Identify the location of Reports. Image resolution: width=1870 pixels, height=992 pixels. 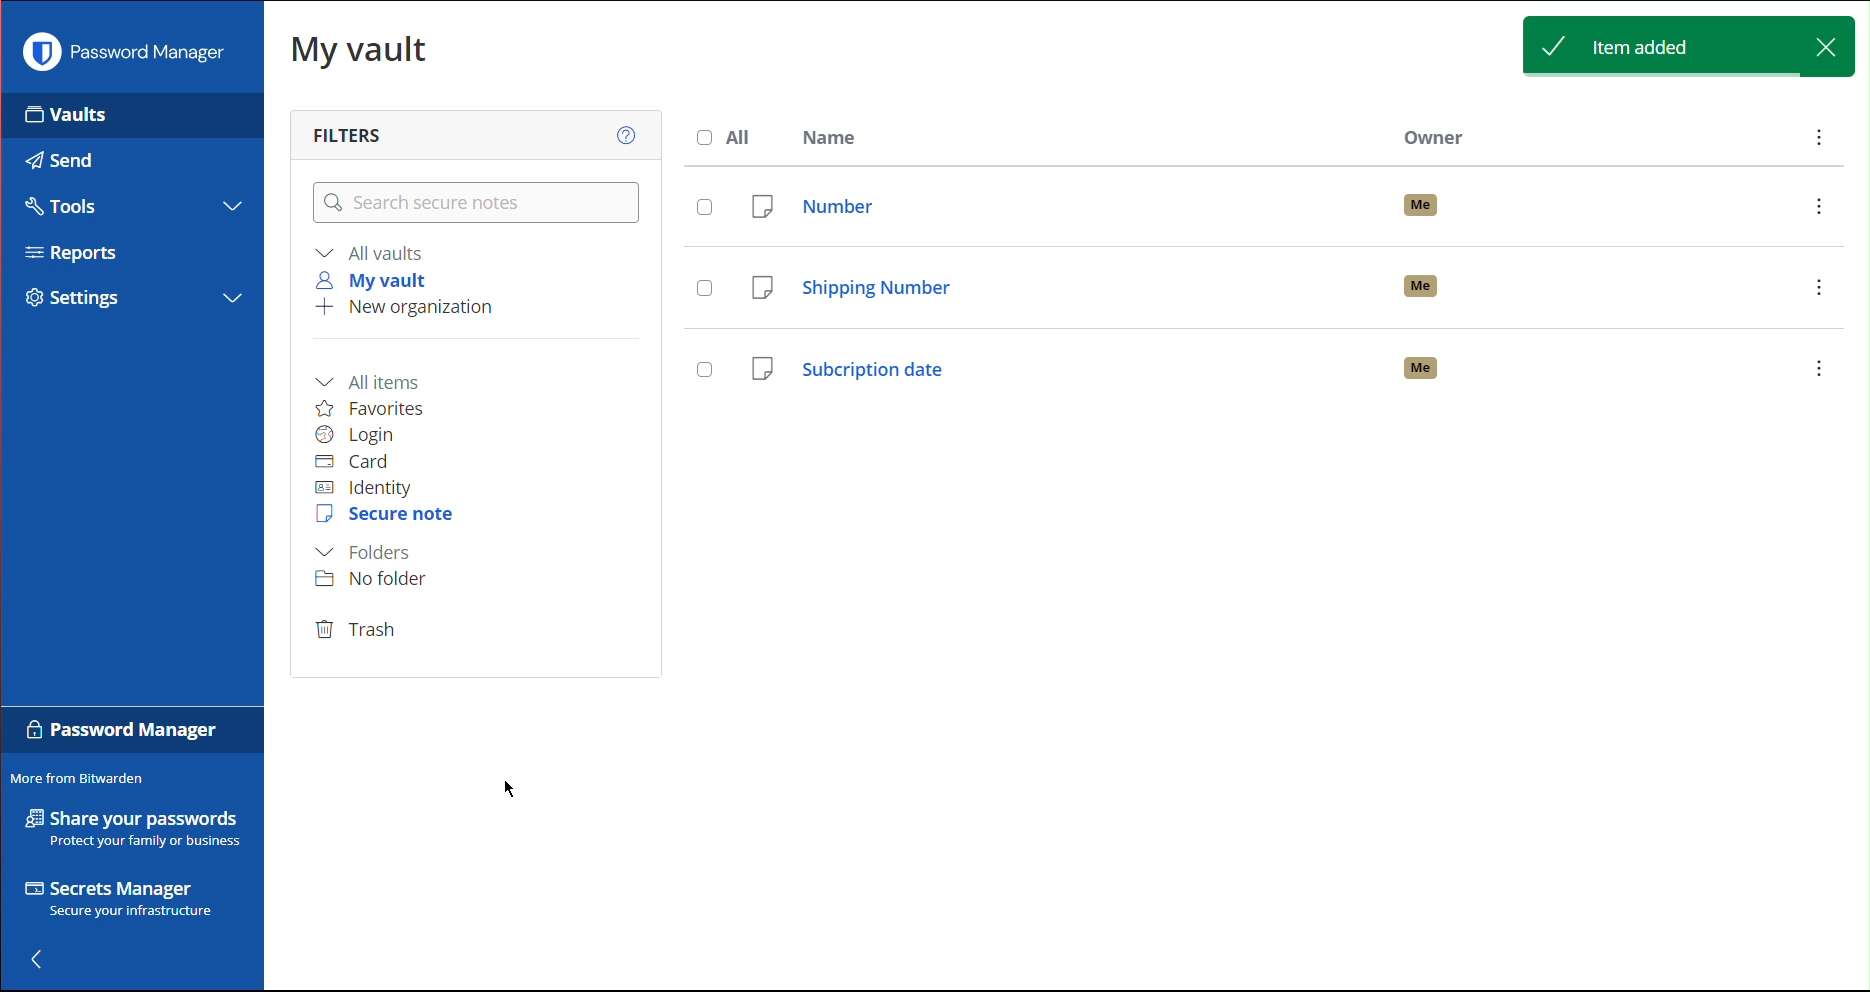
(72, 252).